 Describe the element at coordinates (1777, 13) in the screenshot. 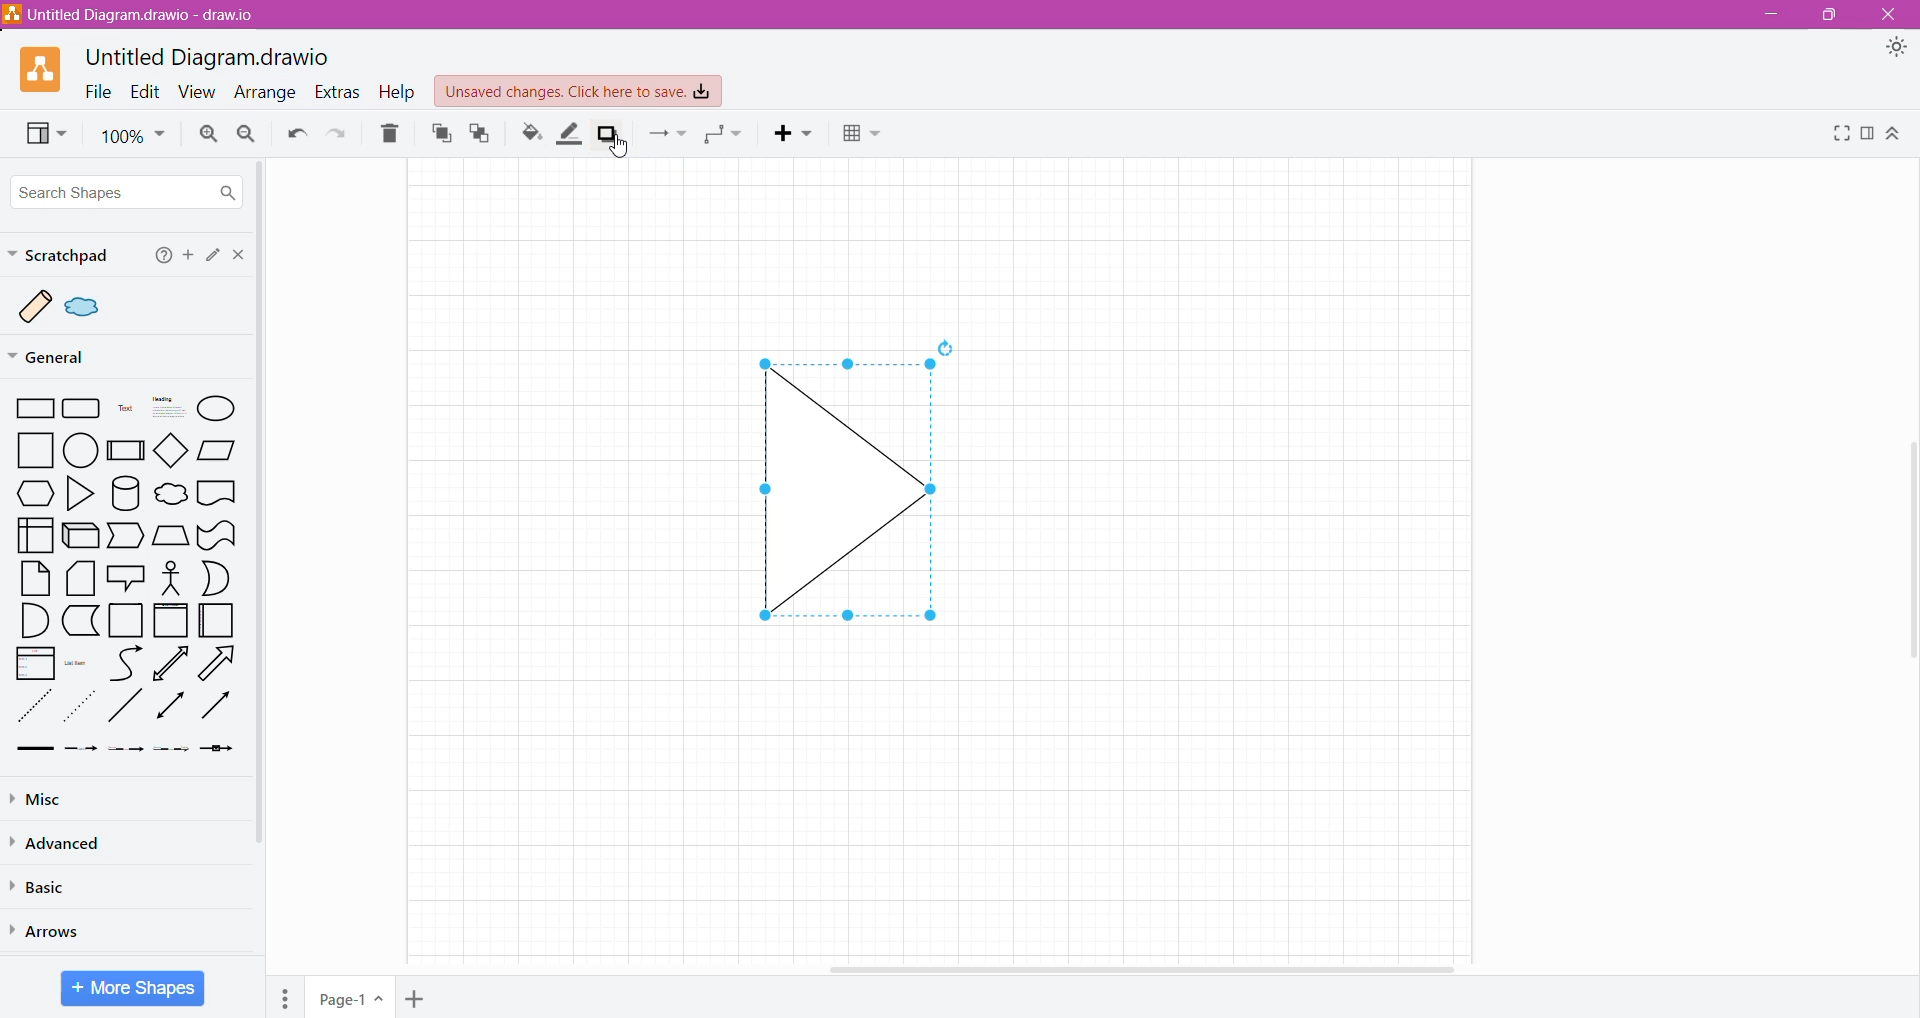

I see `Minimize` at that location.